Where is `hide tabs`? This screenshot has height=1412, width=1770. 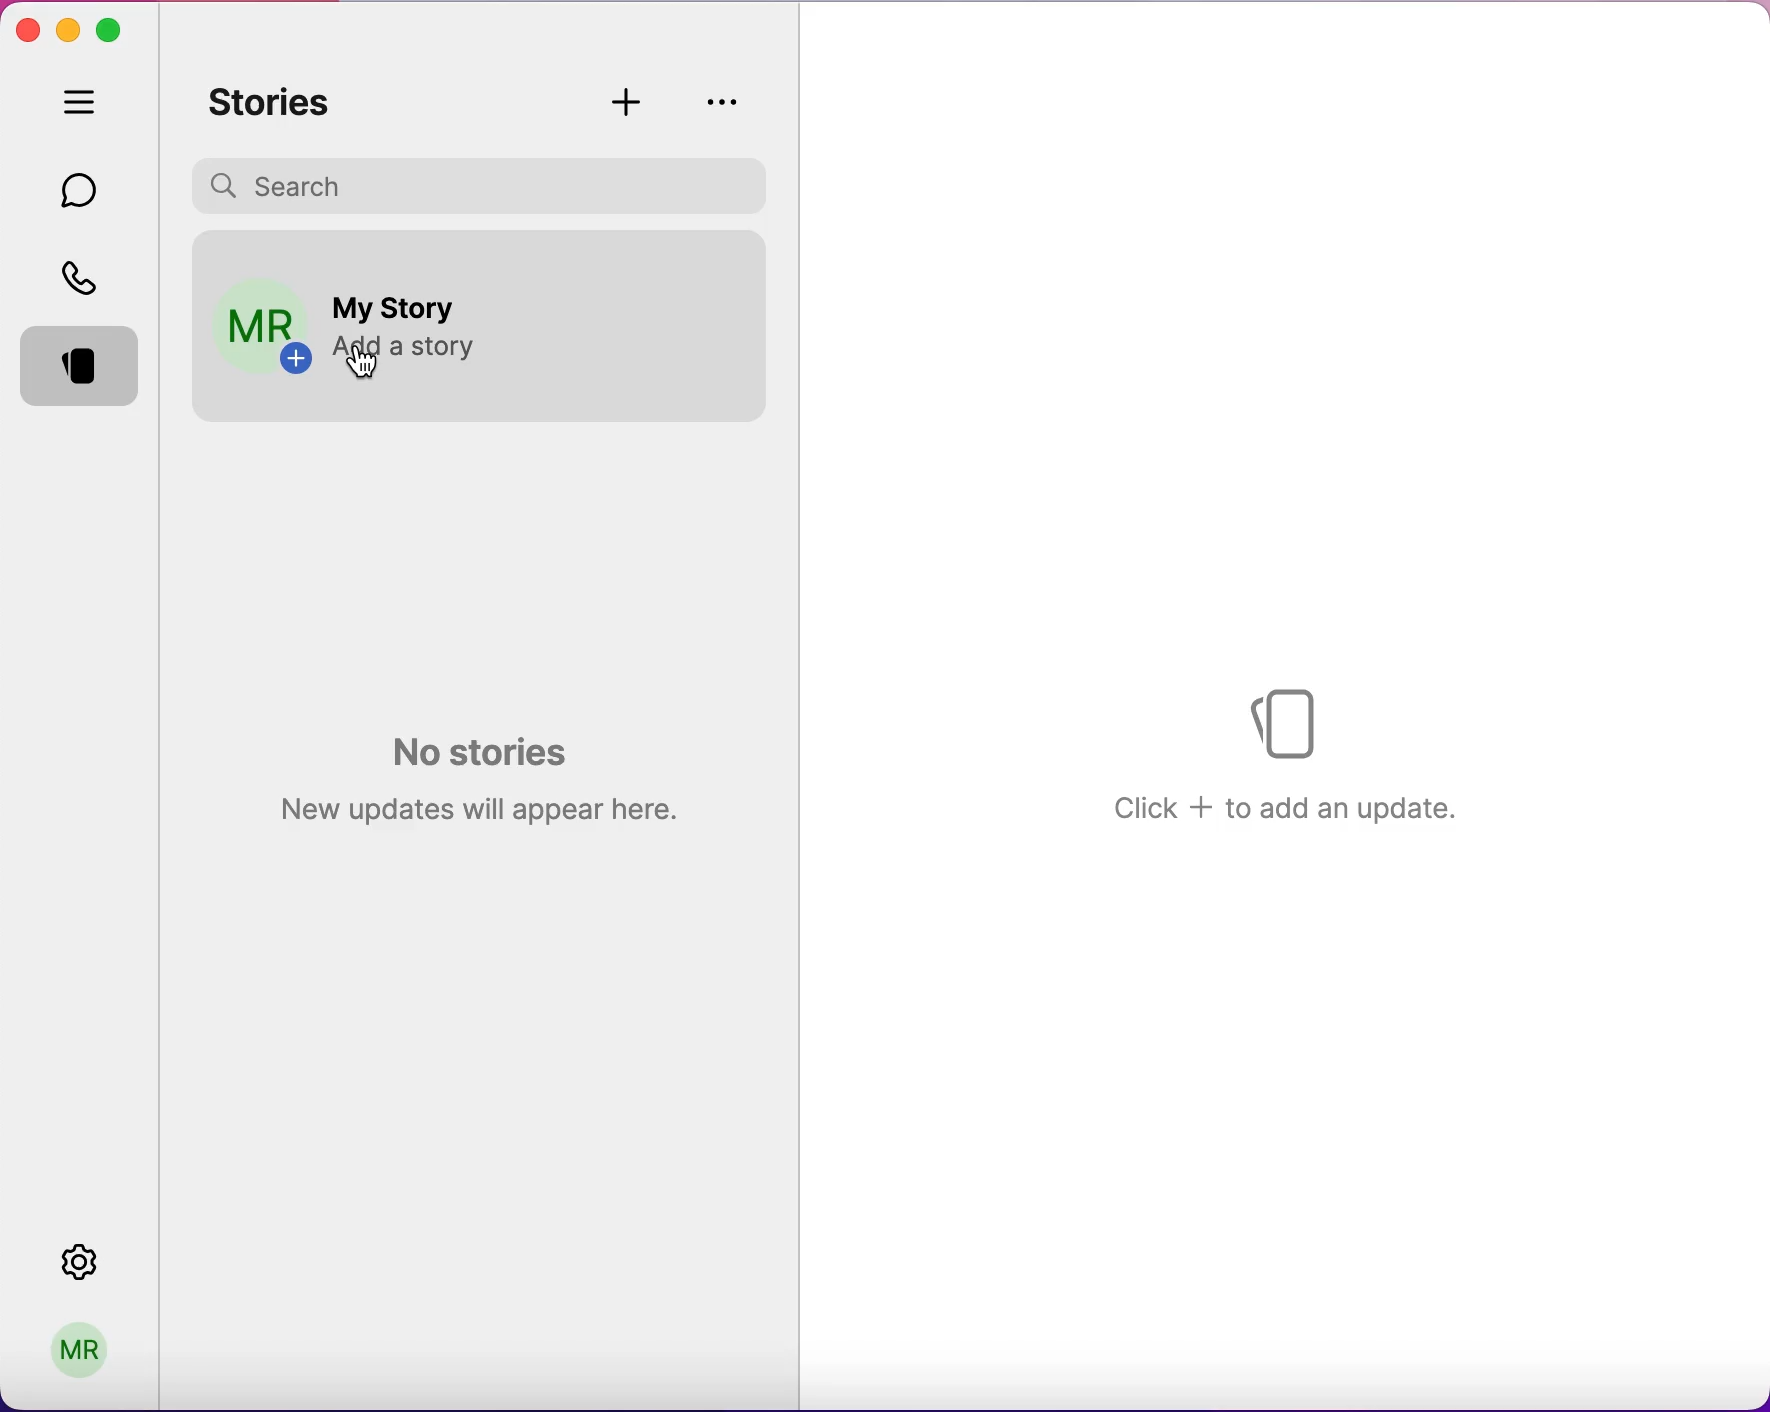 hide tabs is located at coordinates (84, 106).